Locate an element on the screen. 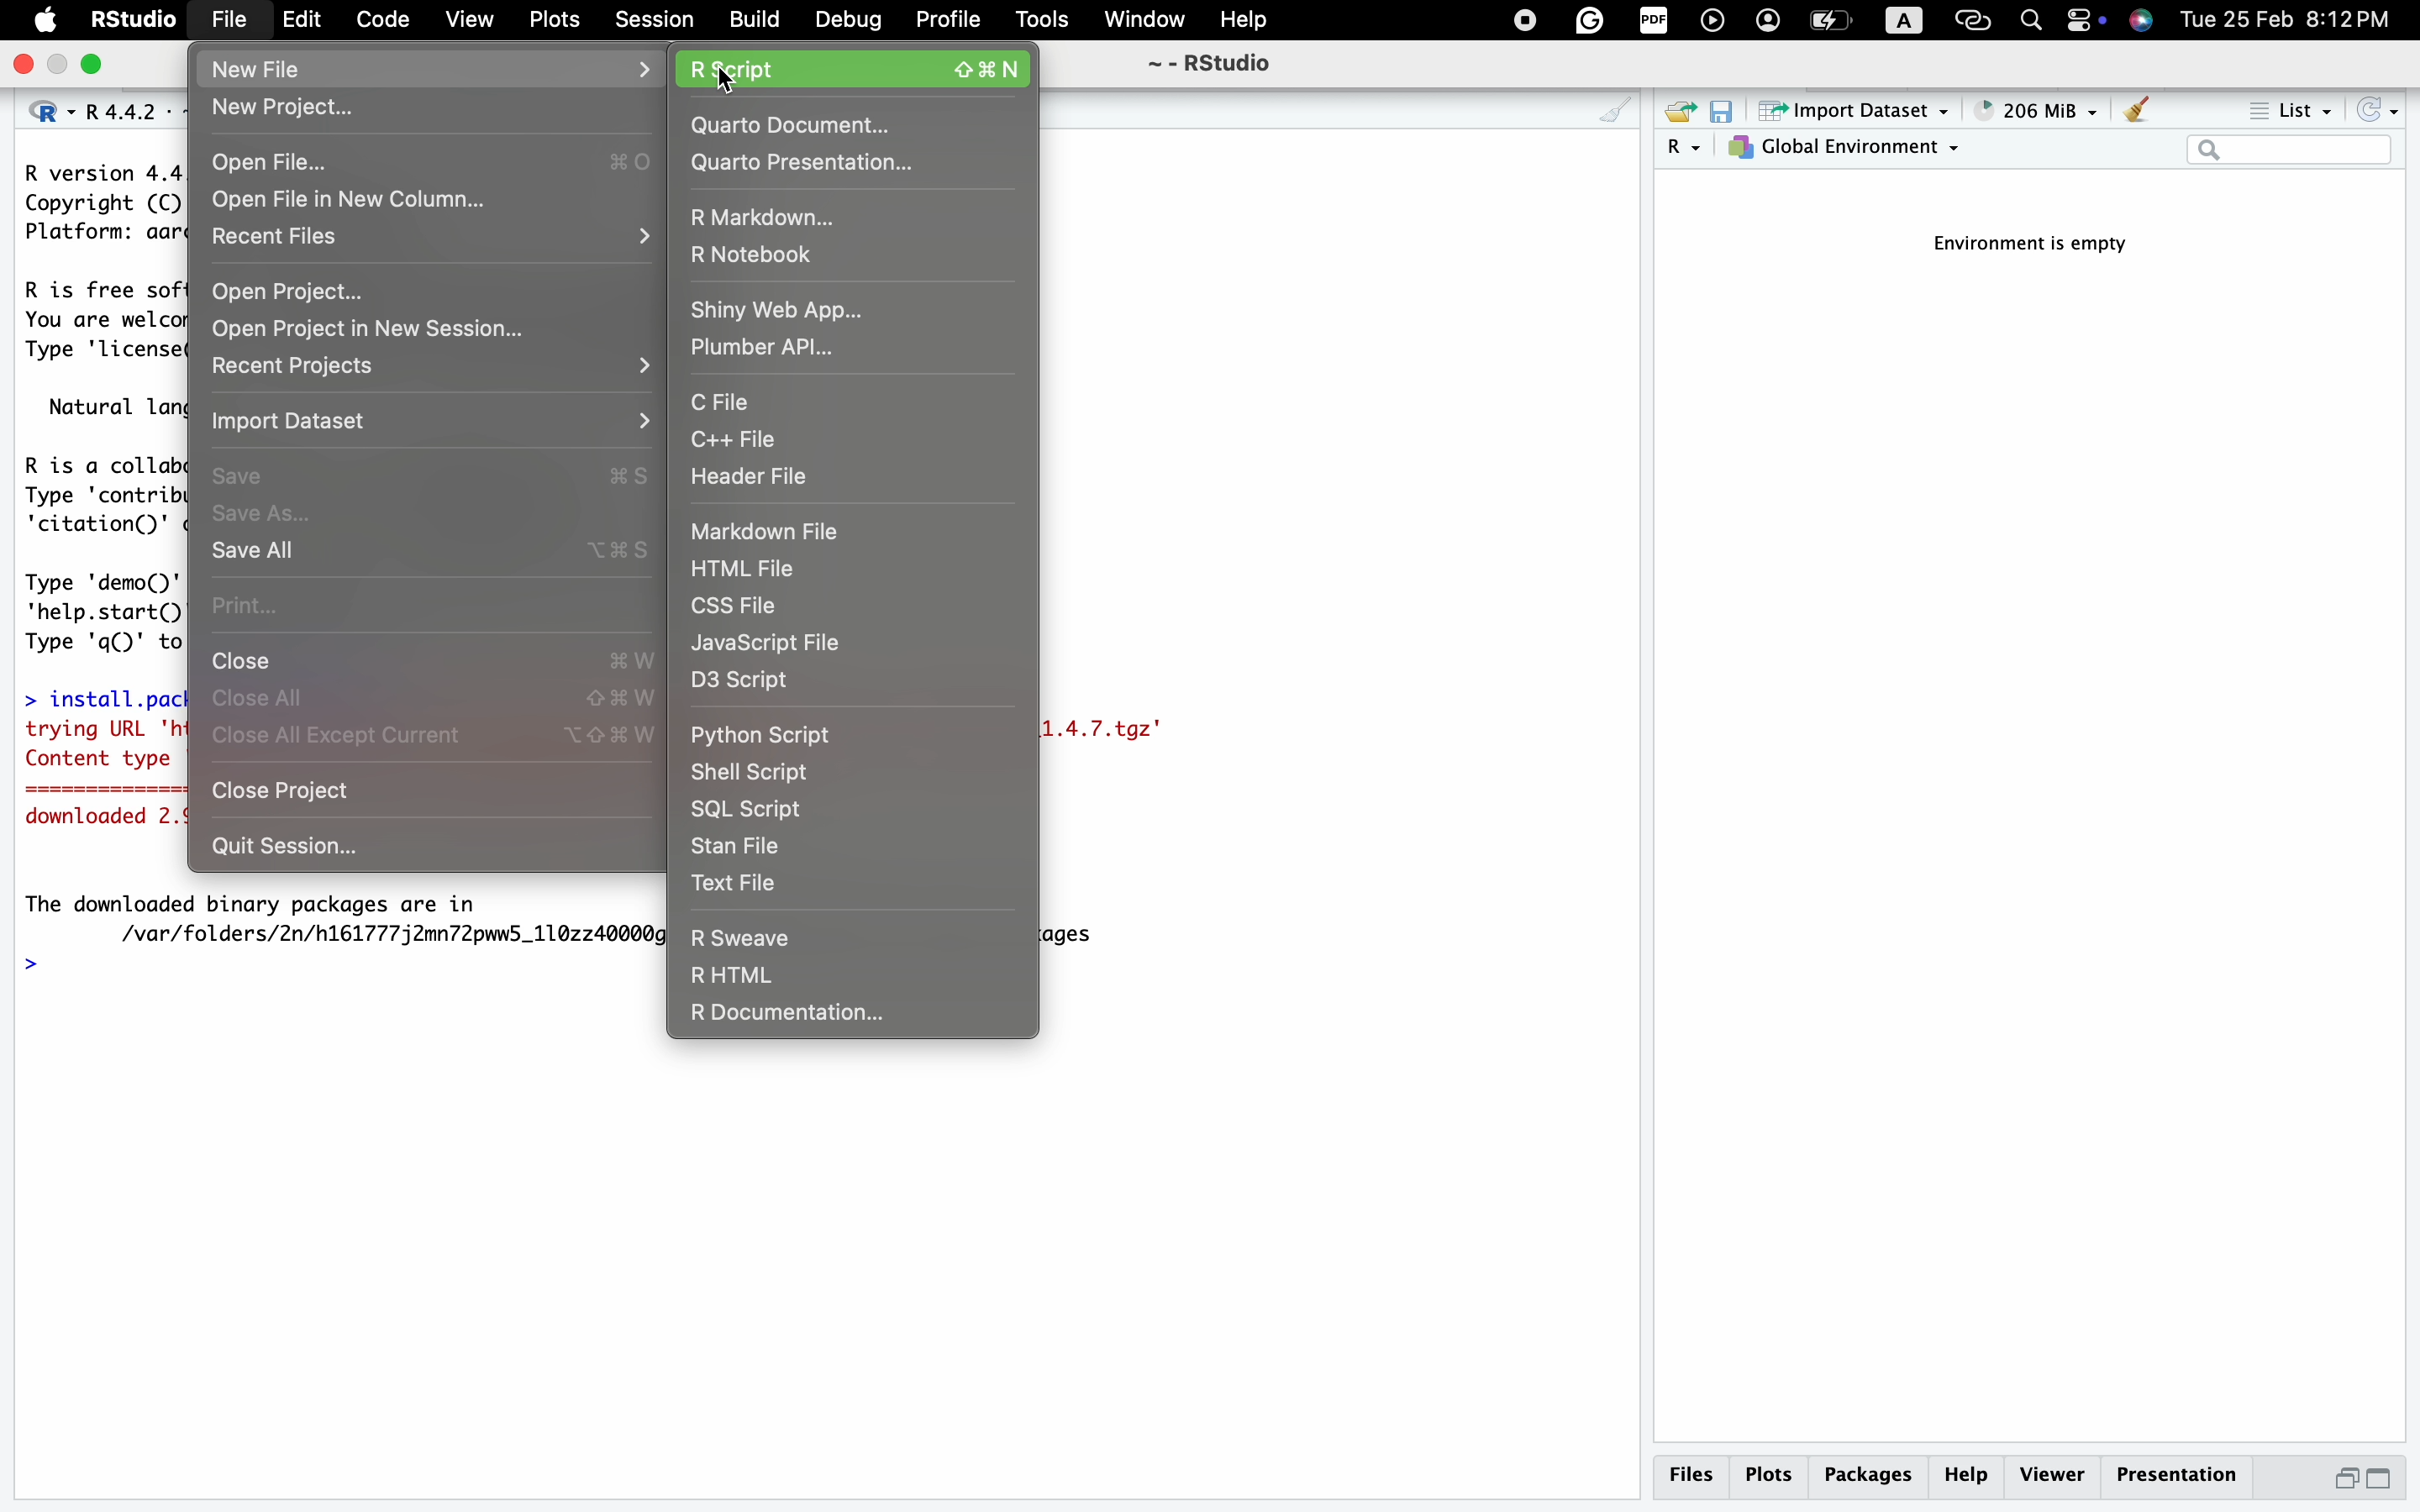 The height and width of the screenshot is (1512, 2420). print is located at coordinates (432, 604).